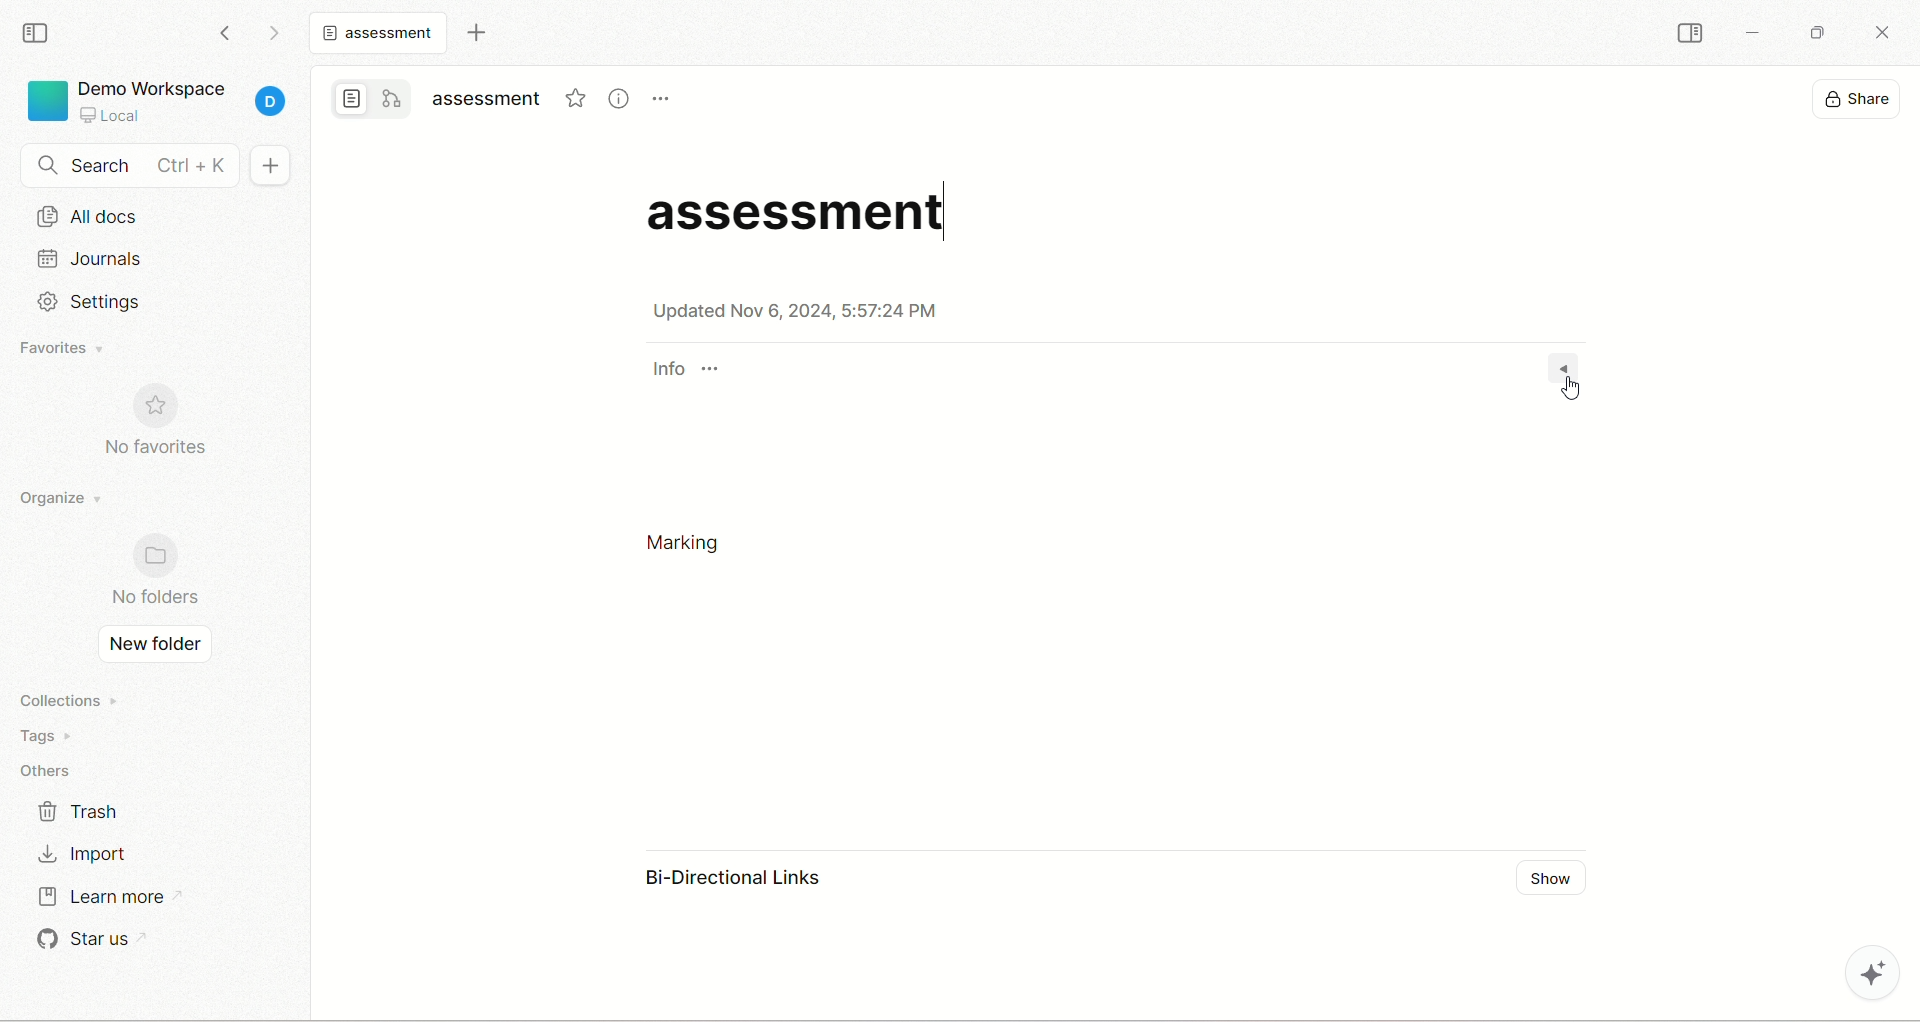 This screenshot has height=1022, width=1920. Describe the element at coordinates (129, 164) in the screenshot. I see `search bar` at that location.